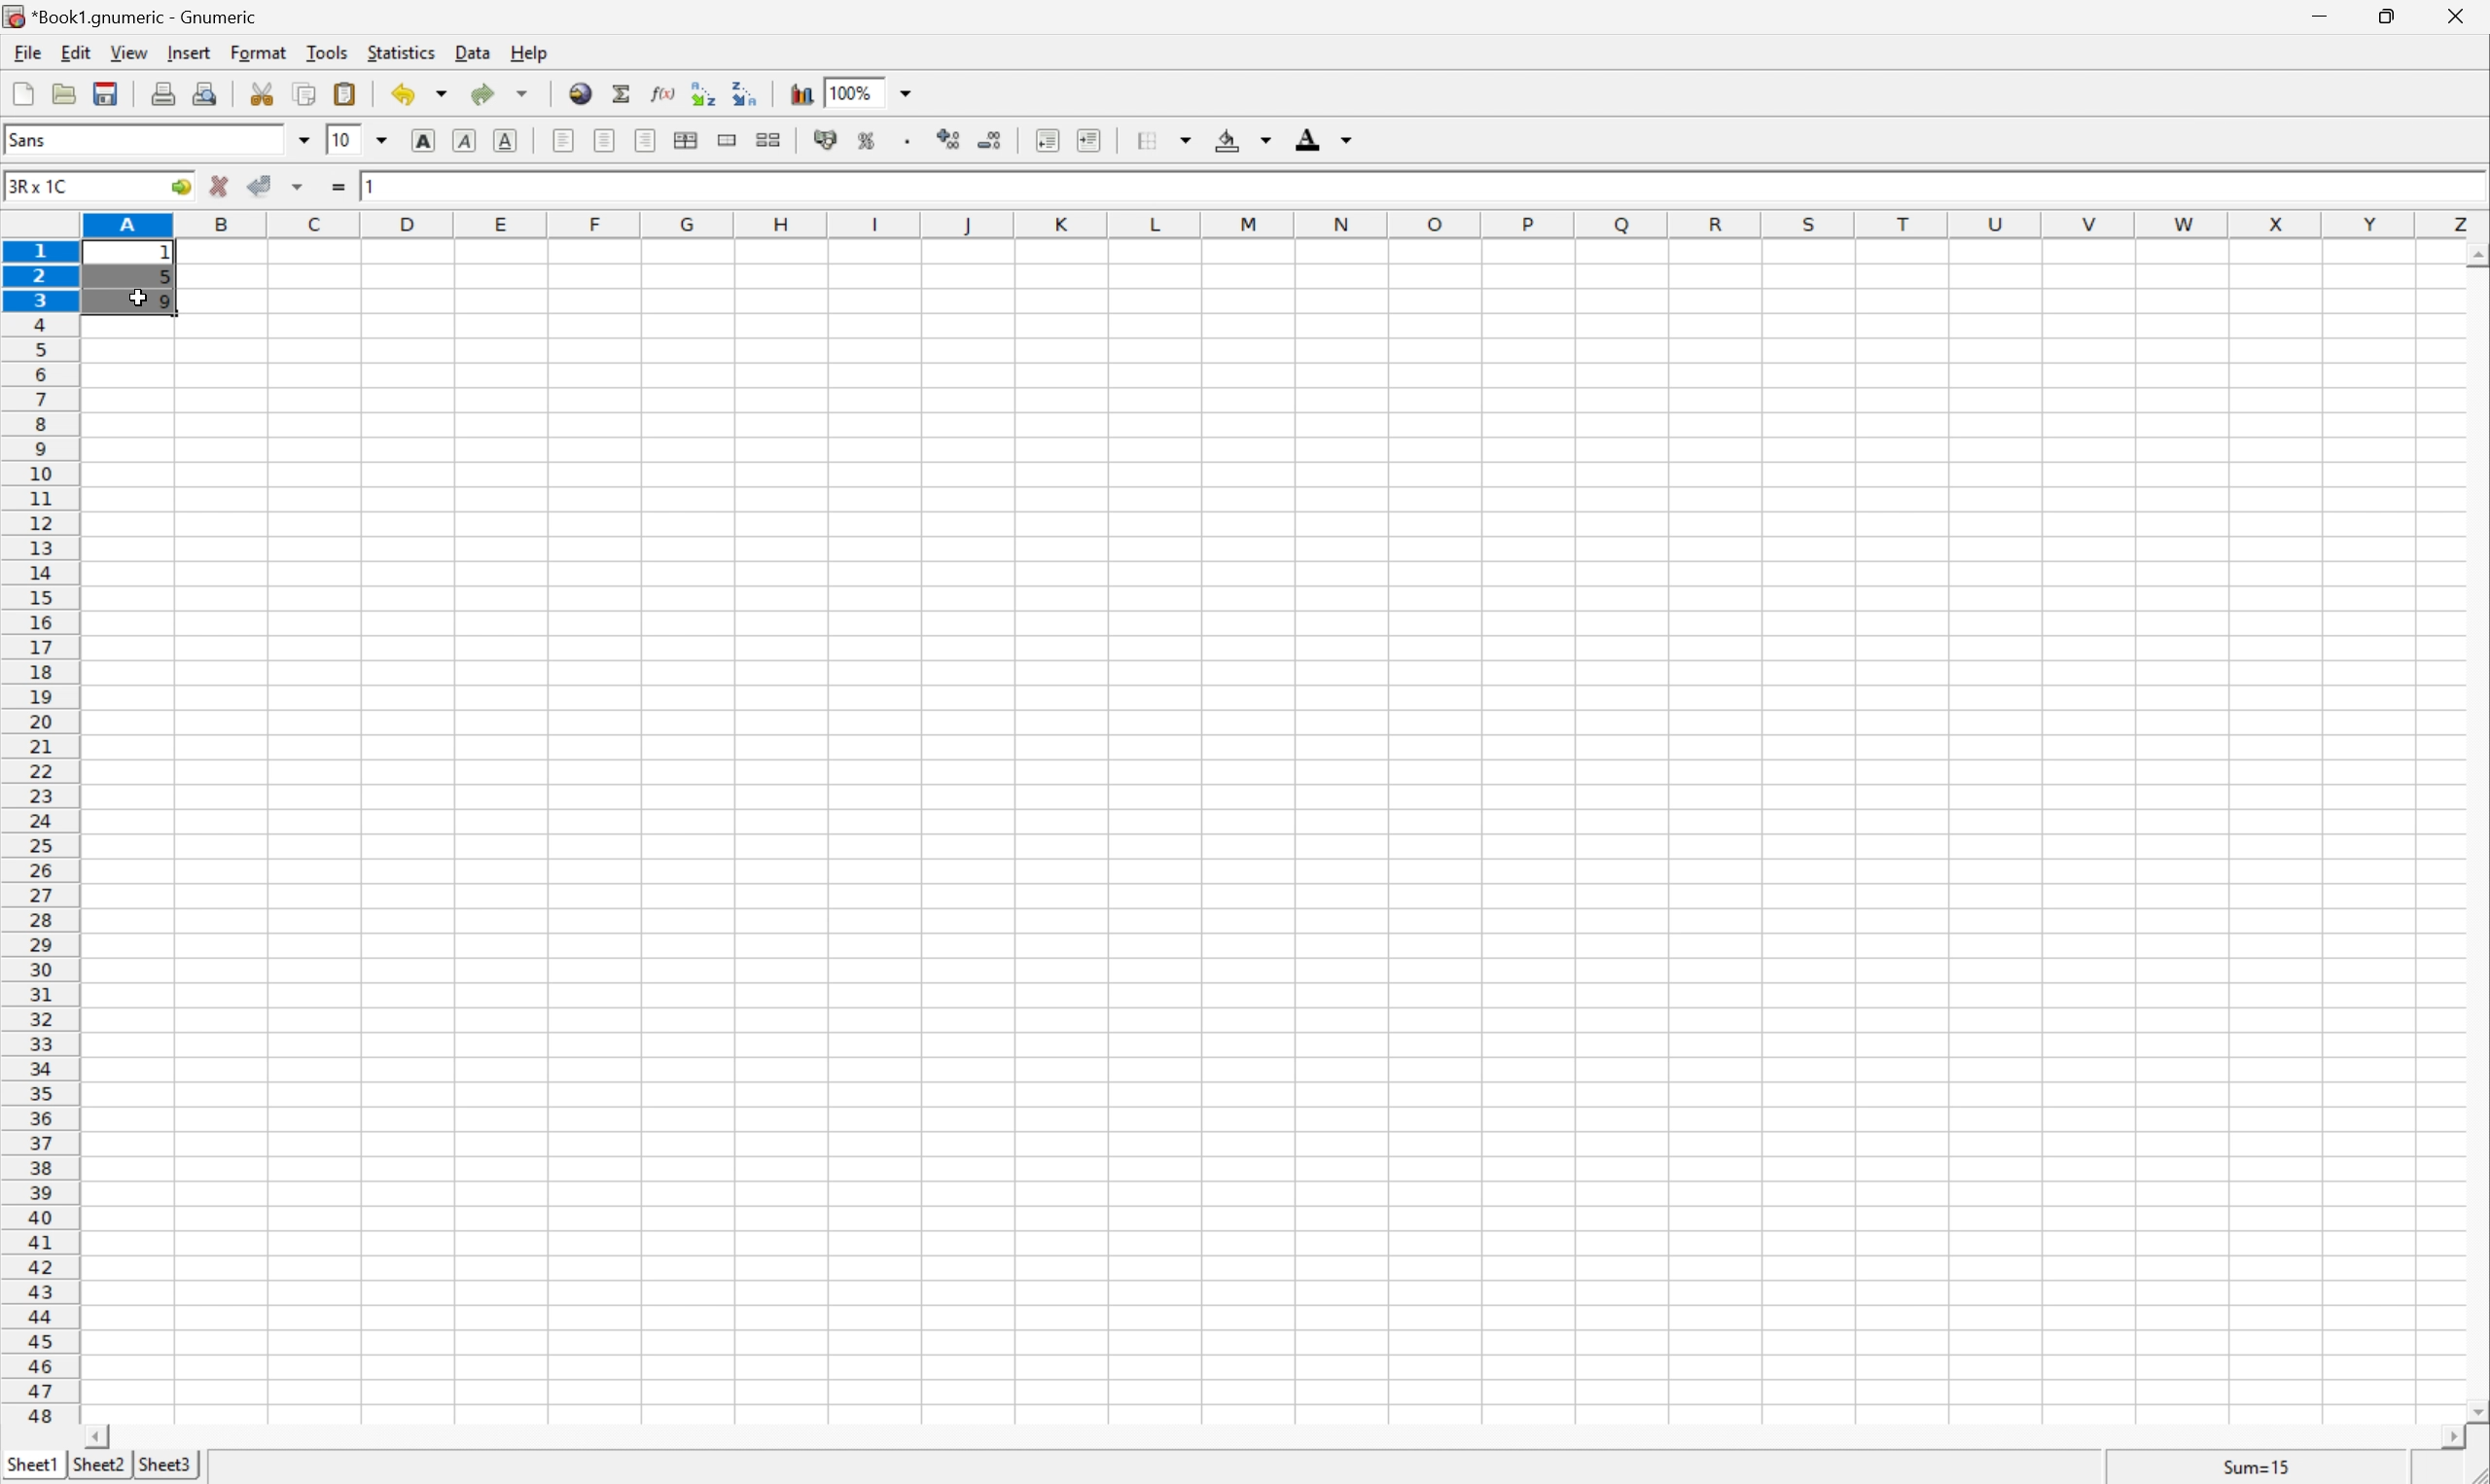  What do you see at coordinates (1321, 136) in the screenshot?
I see `foreground` at bounding box center [1321, 136].